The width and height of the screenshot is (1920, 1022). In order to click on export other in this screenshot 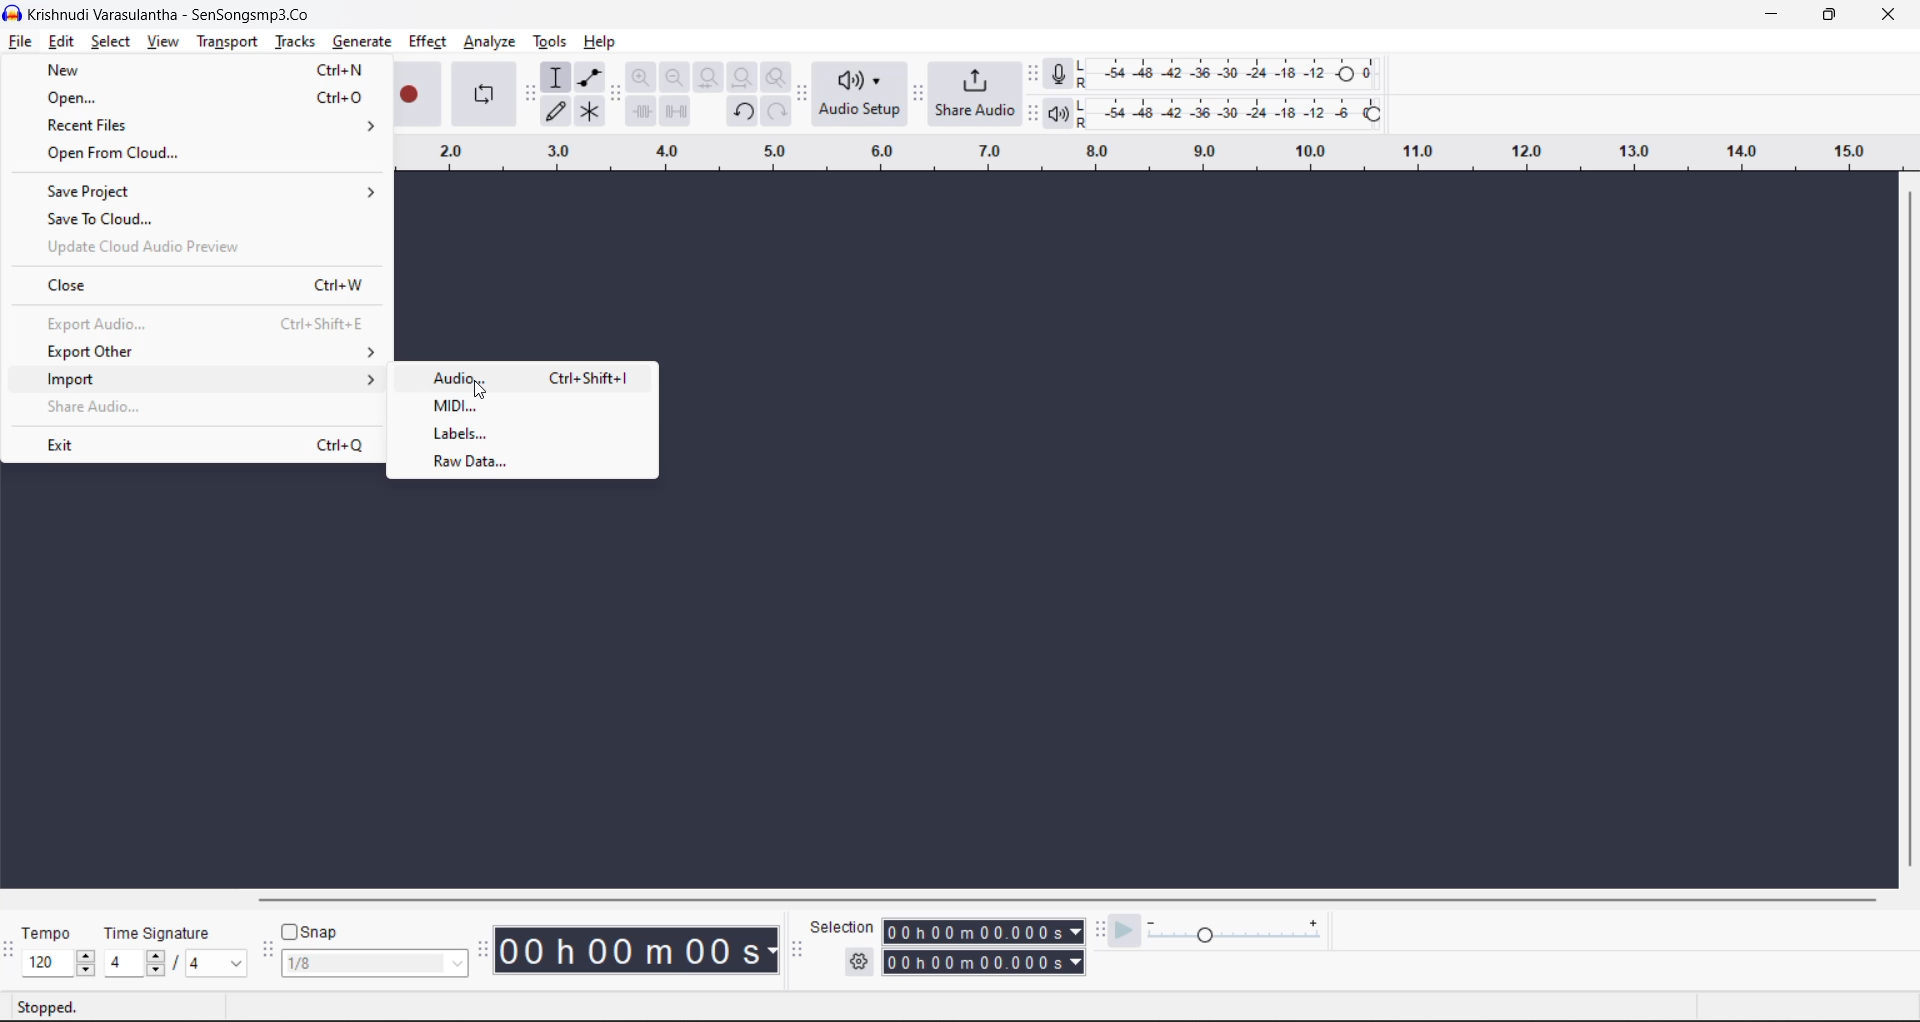, I will do `click(208, 350)`.